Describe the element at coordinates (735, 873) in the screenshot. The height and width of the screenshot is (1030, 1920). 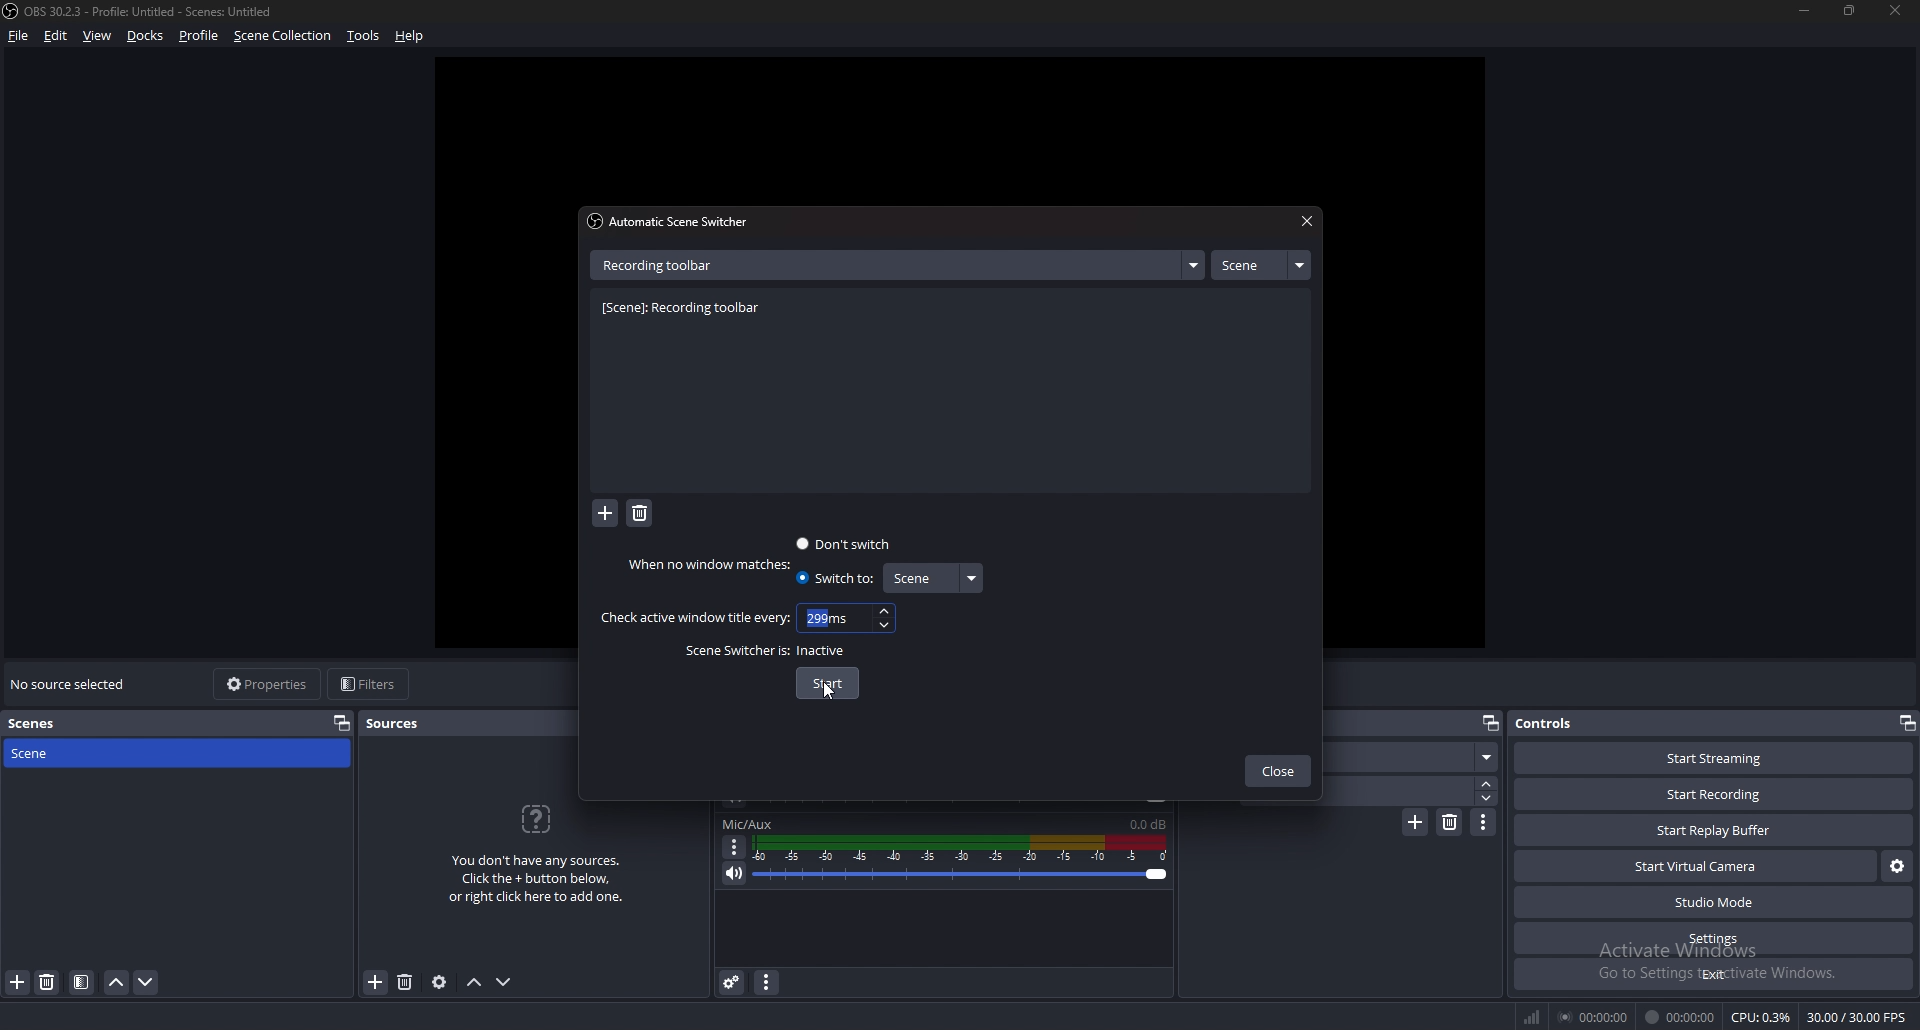
I see `mute` at that location.